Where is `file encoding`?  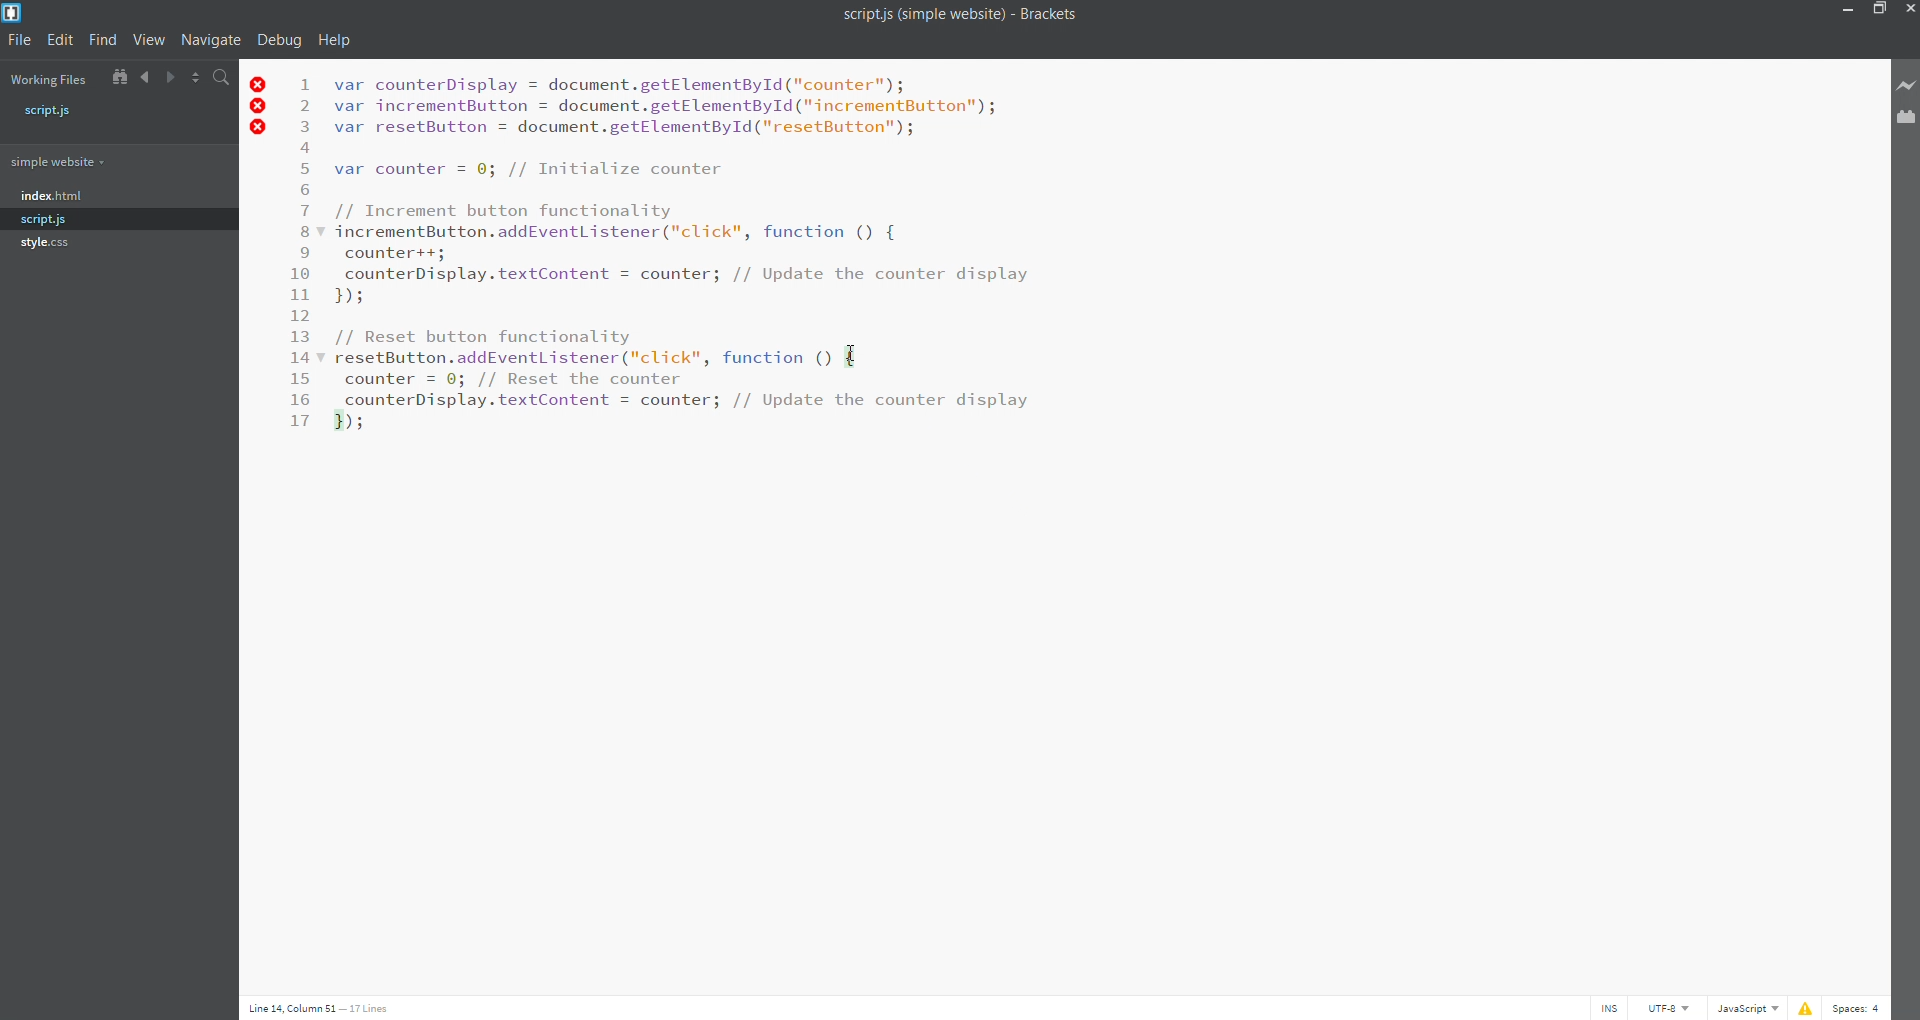
file encoding is located at coordinates (1670, 1009).